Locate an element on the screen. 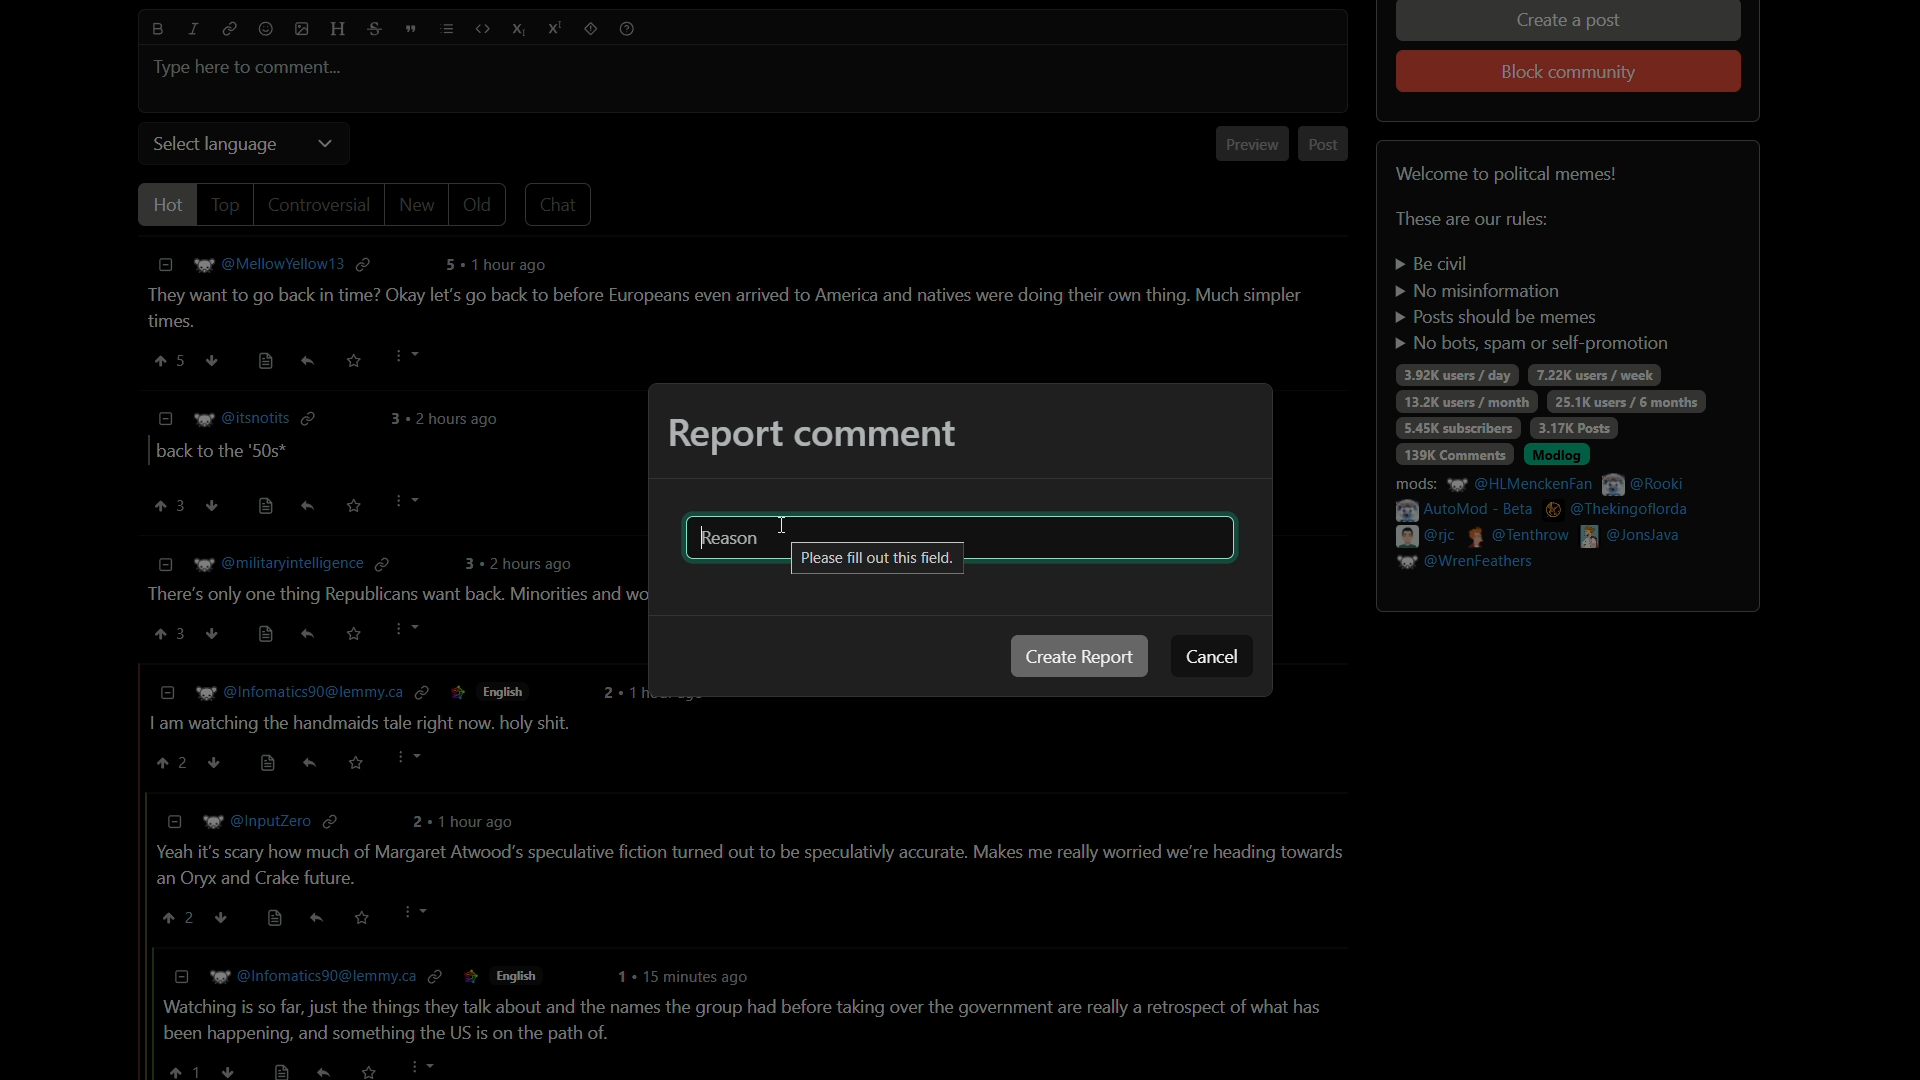 The image size is (1920, 1080). create report is located at coordinates (1078, 655).